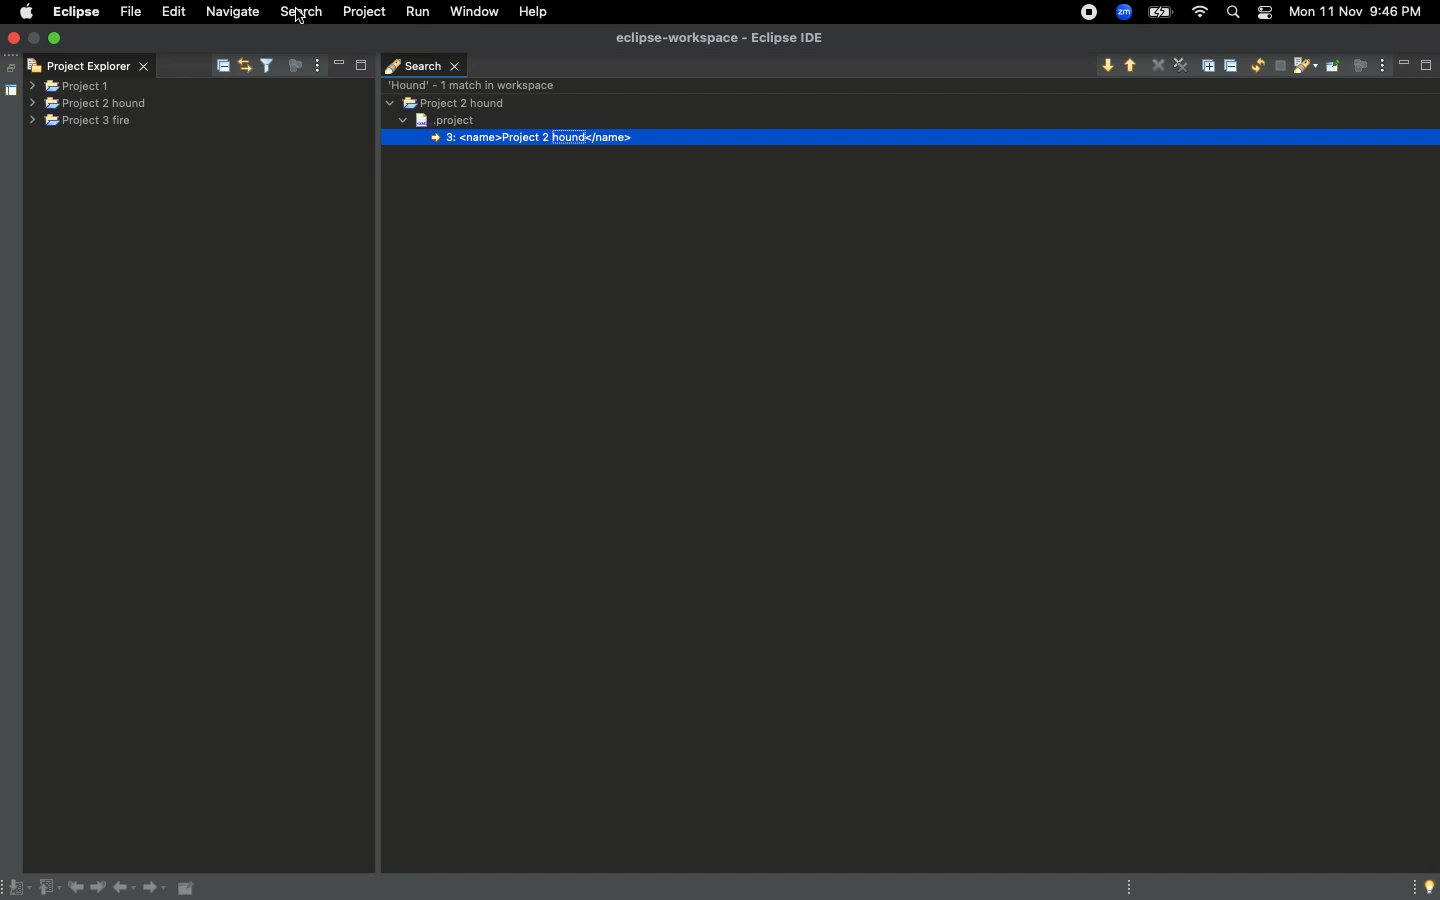 This screenshot has width=1440, height=900. What do you see at coordinates (126, 890) in the screenshot?
I see `Back` at bounding box center [126, 890].